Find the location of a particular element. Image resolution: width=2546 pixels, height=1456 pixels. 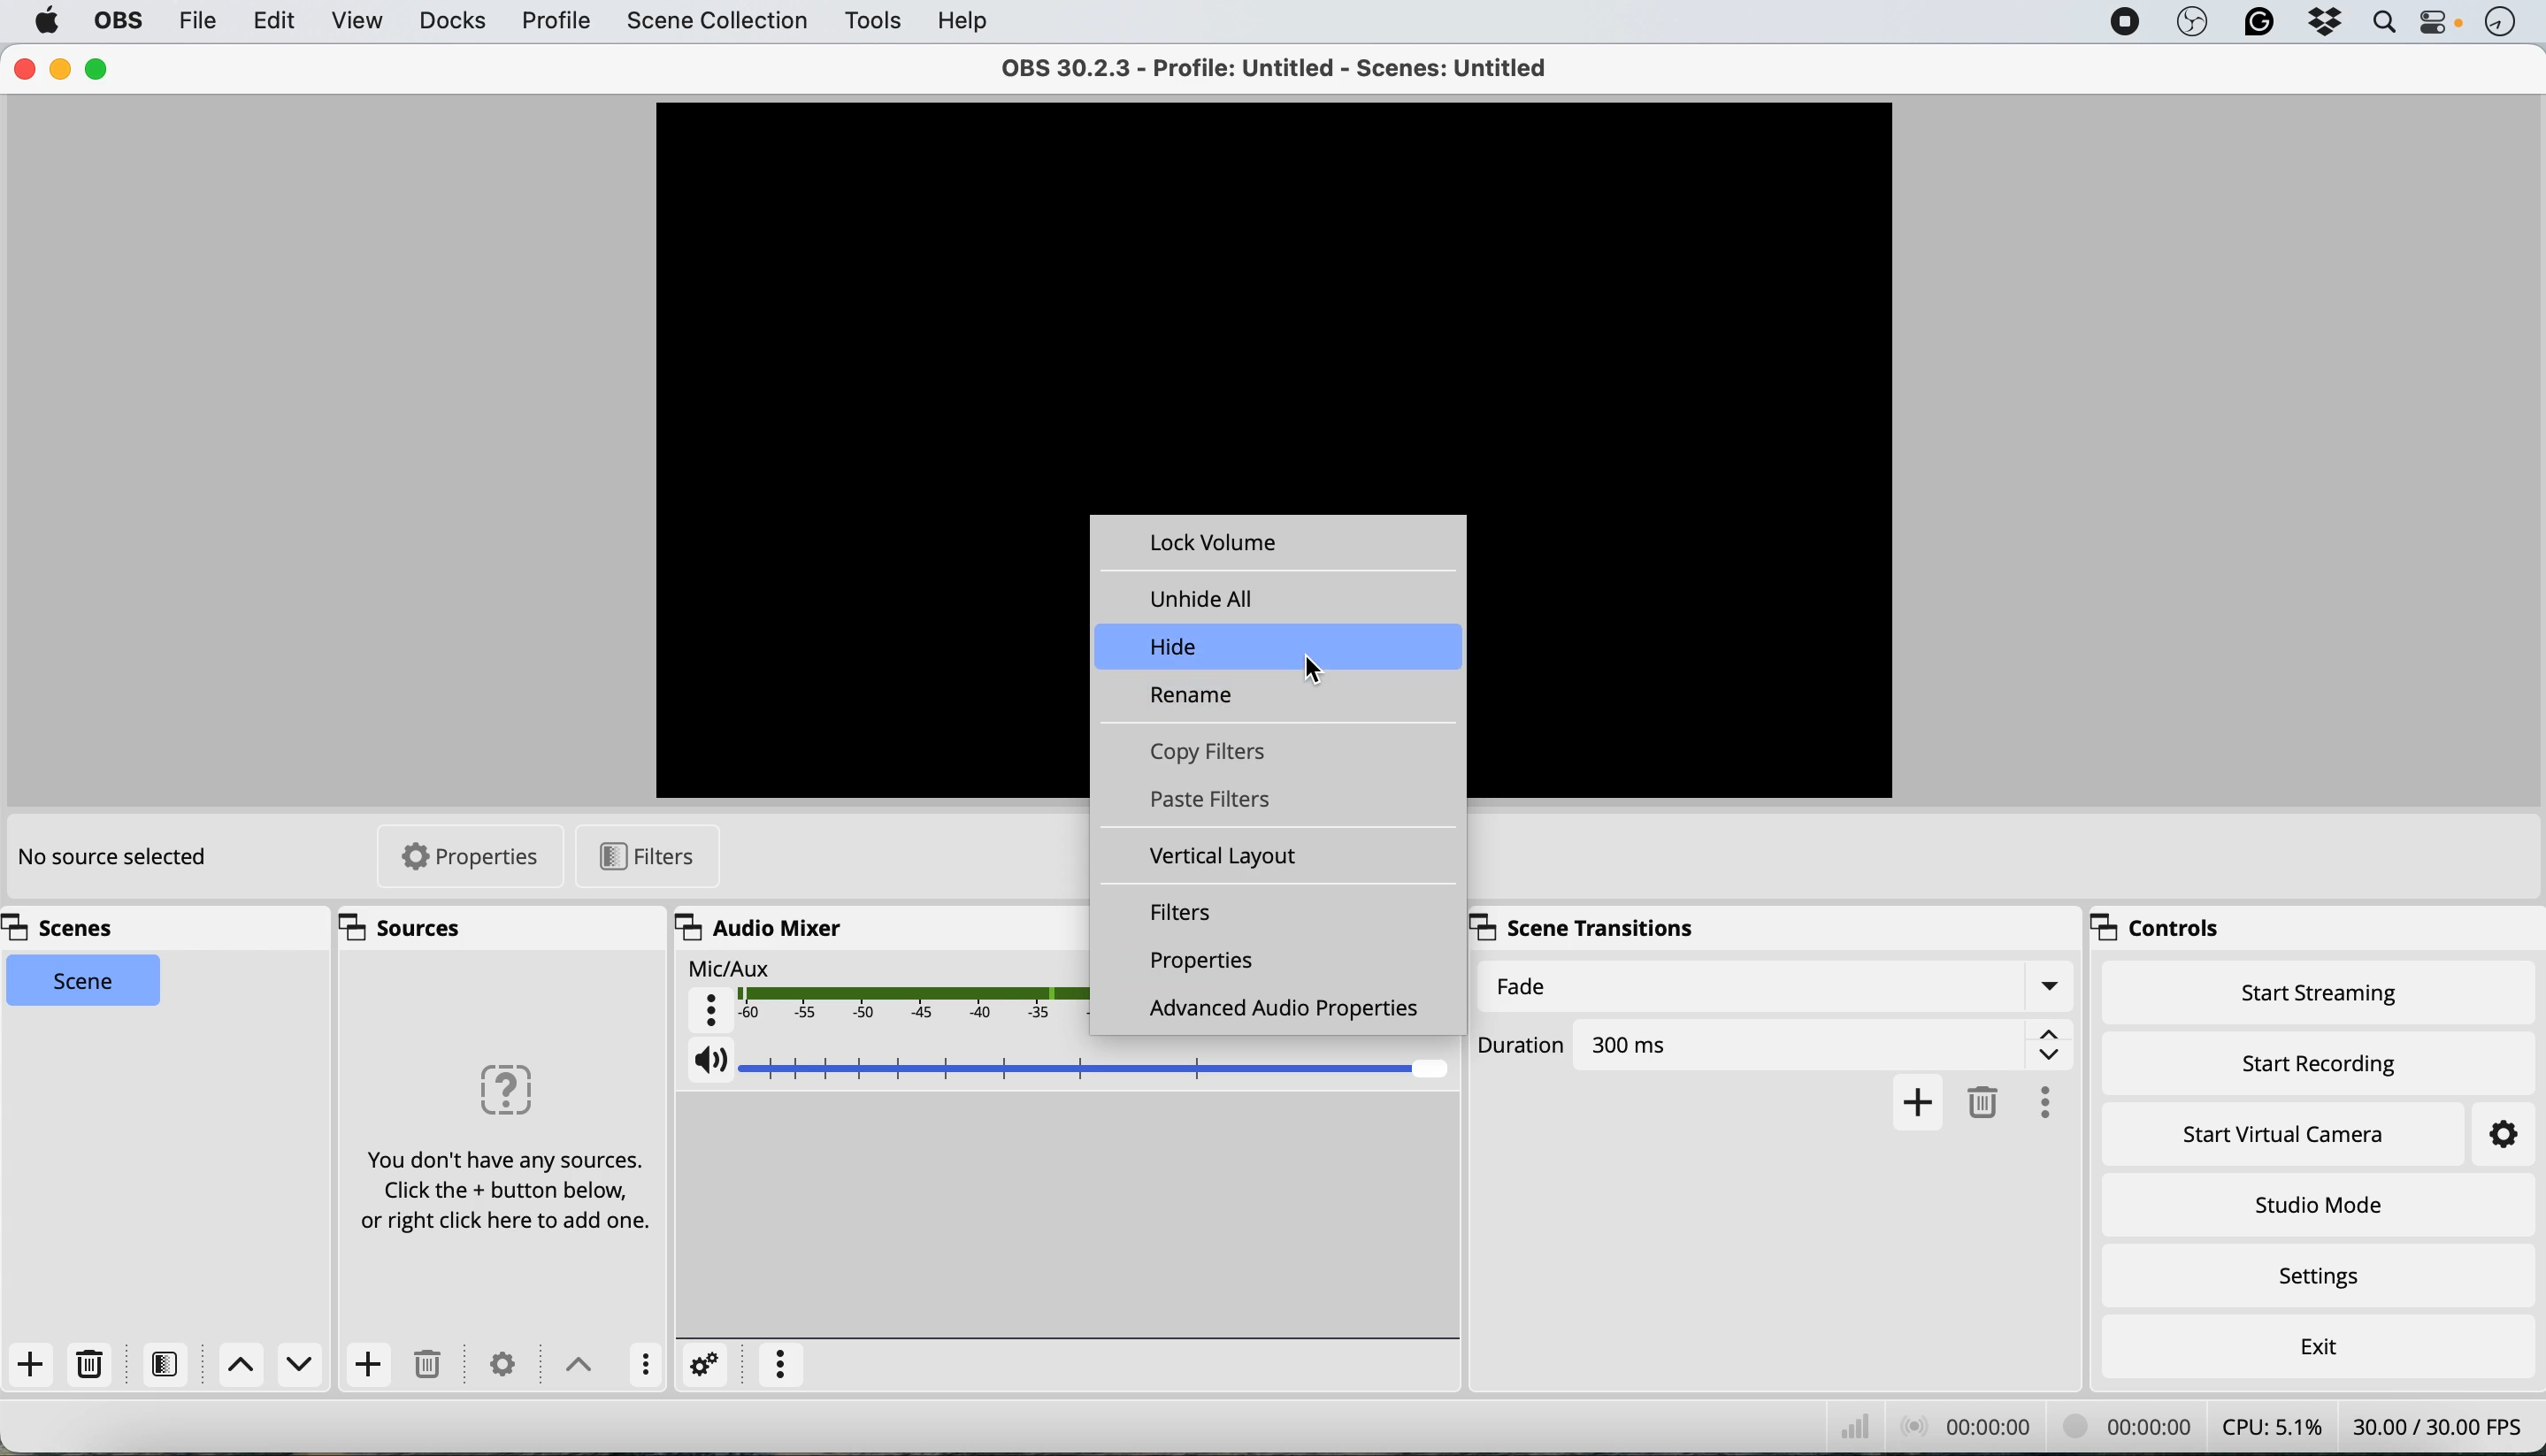

Scene/Video Preview is located at coordinates (1276, 307).